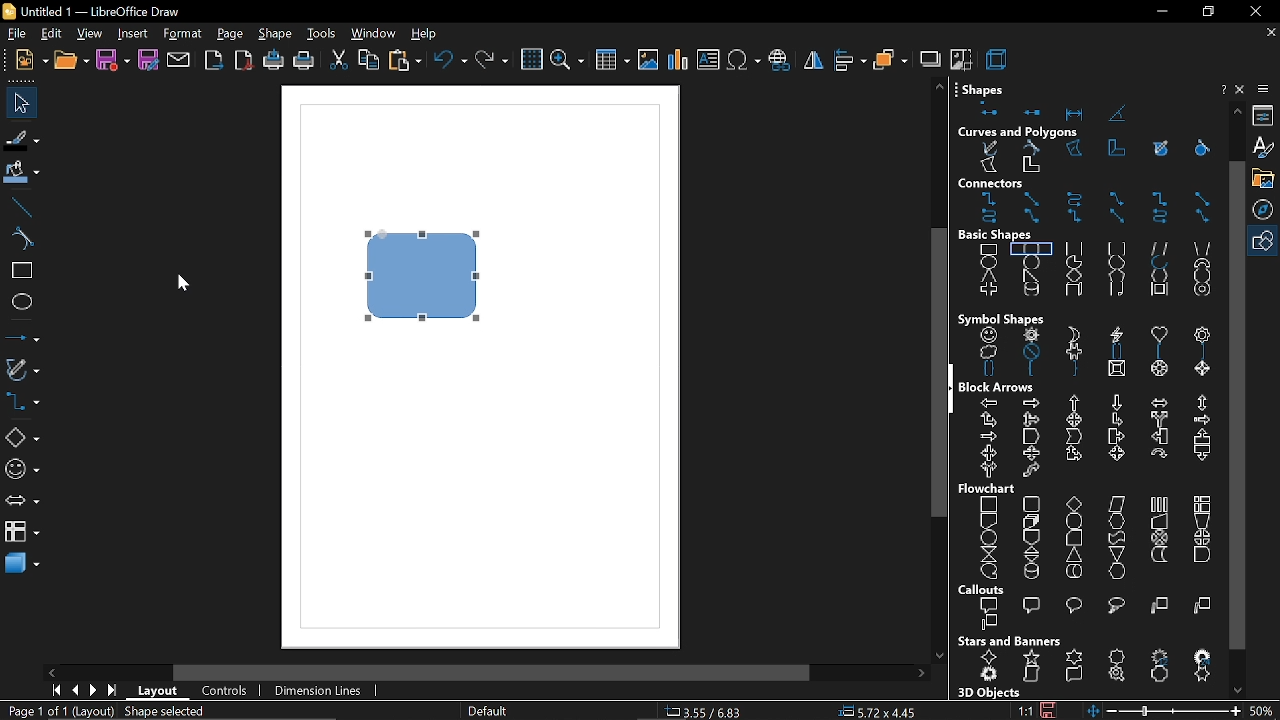 The image size is (1280, 720). Describe the element at coordinates (23, 173) in the screenshot. I see `fill color` at that location.